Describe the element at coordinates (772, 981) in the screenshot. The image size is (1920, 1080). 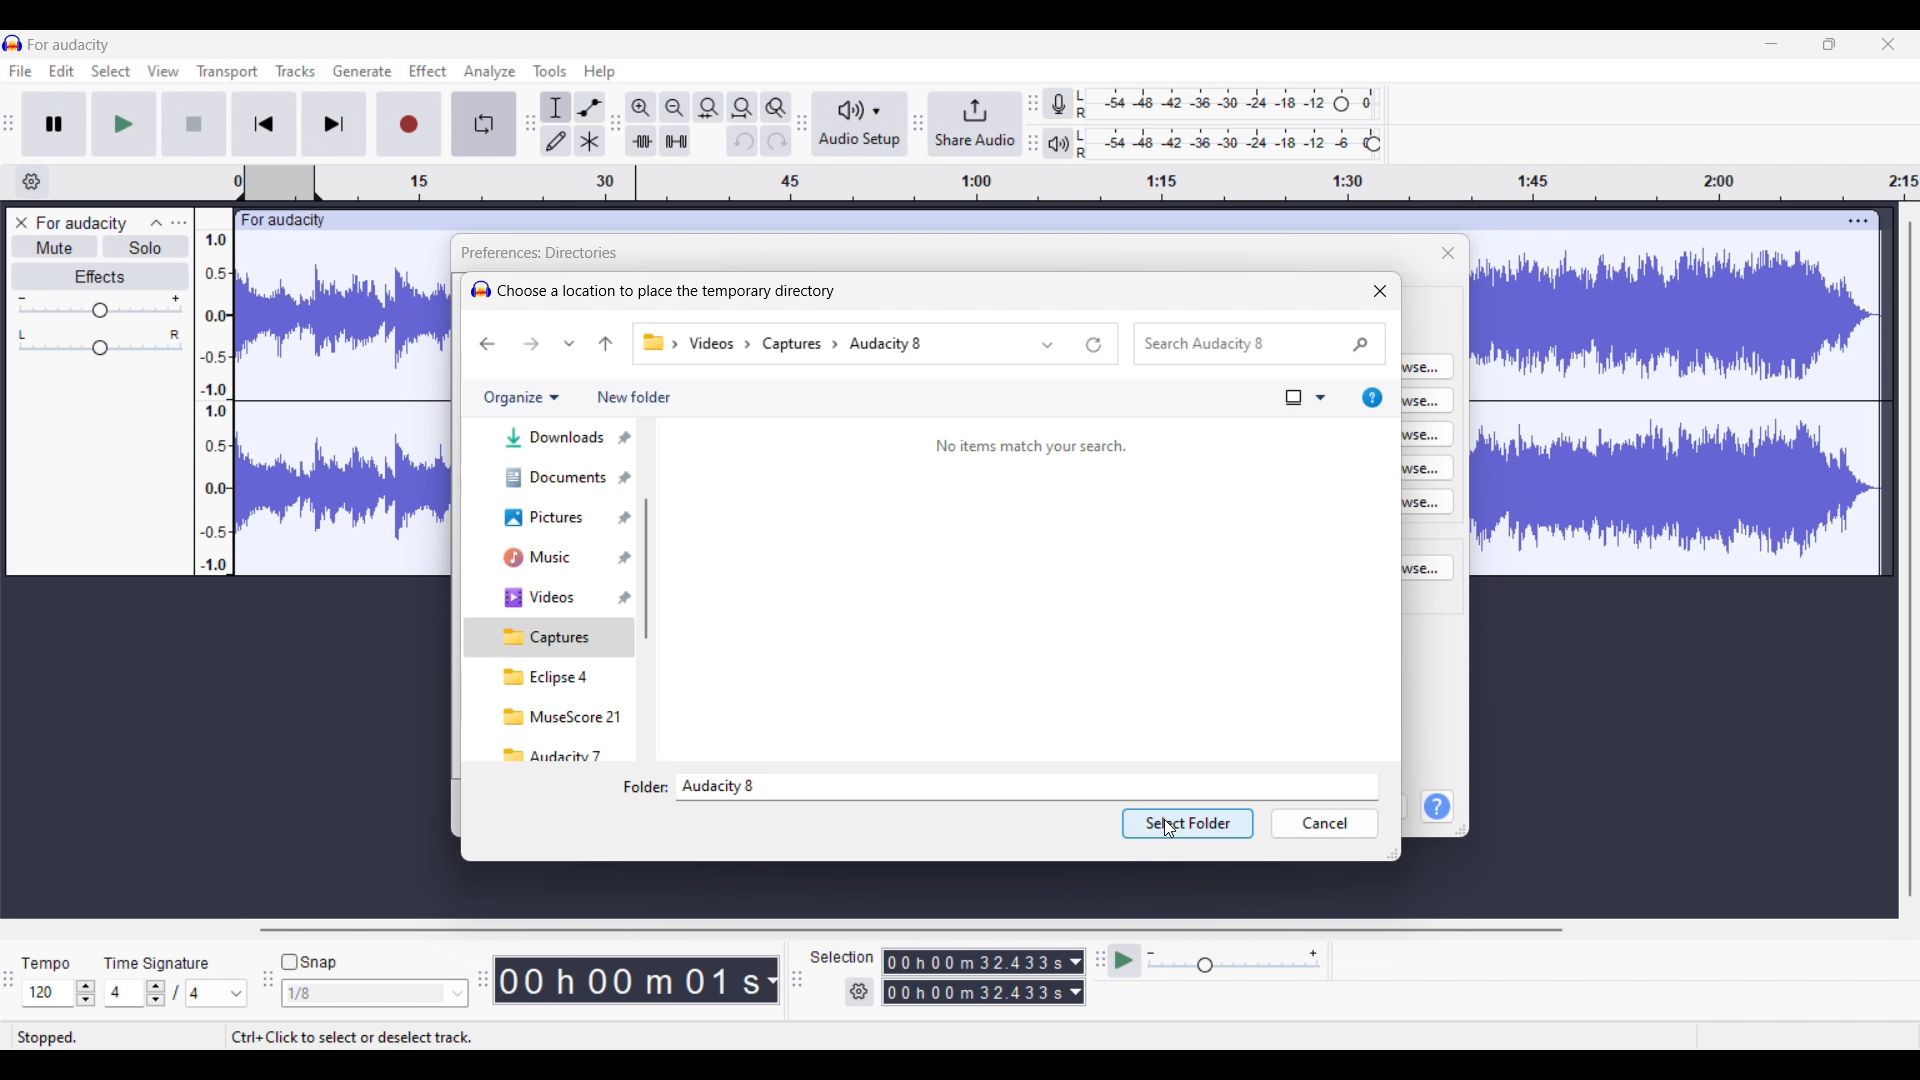
I see `Measurement` at that location.